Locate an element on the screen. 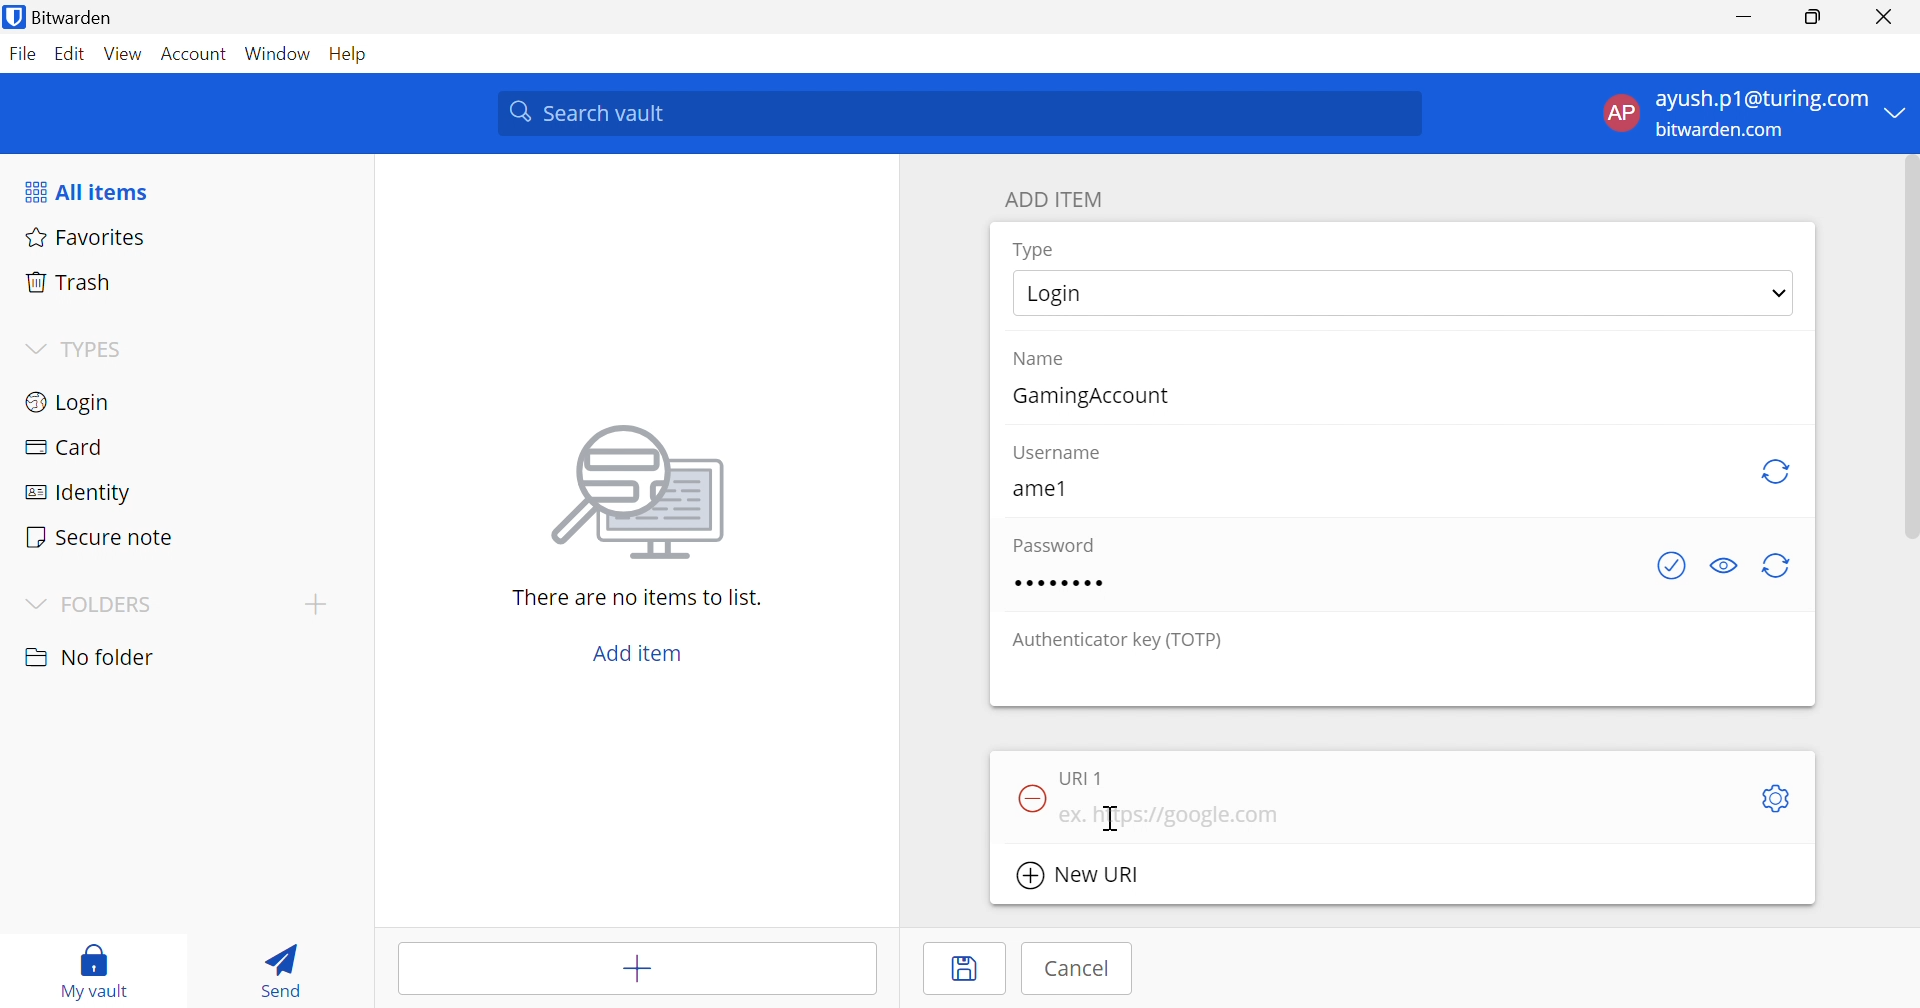 The height and width of the screenshot is (1008, 1920). Add item is located at coordinates (632, 652).